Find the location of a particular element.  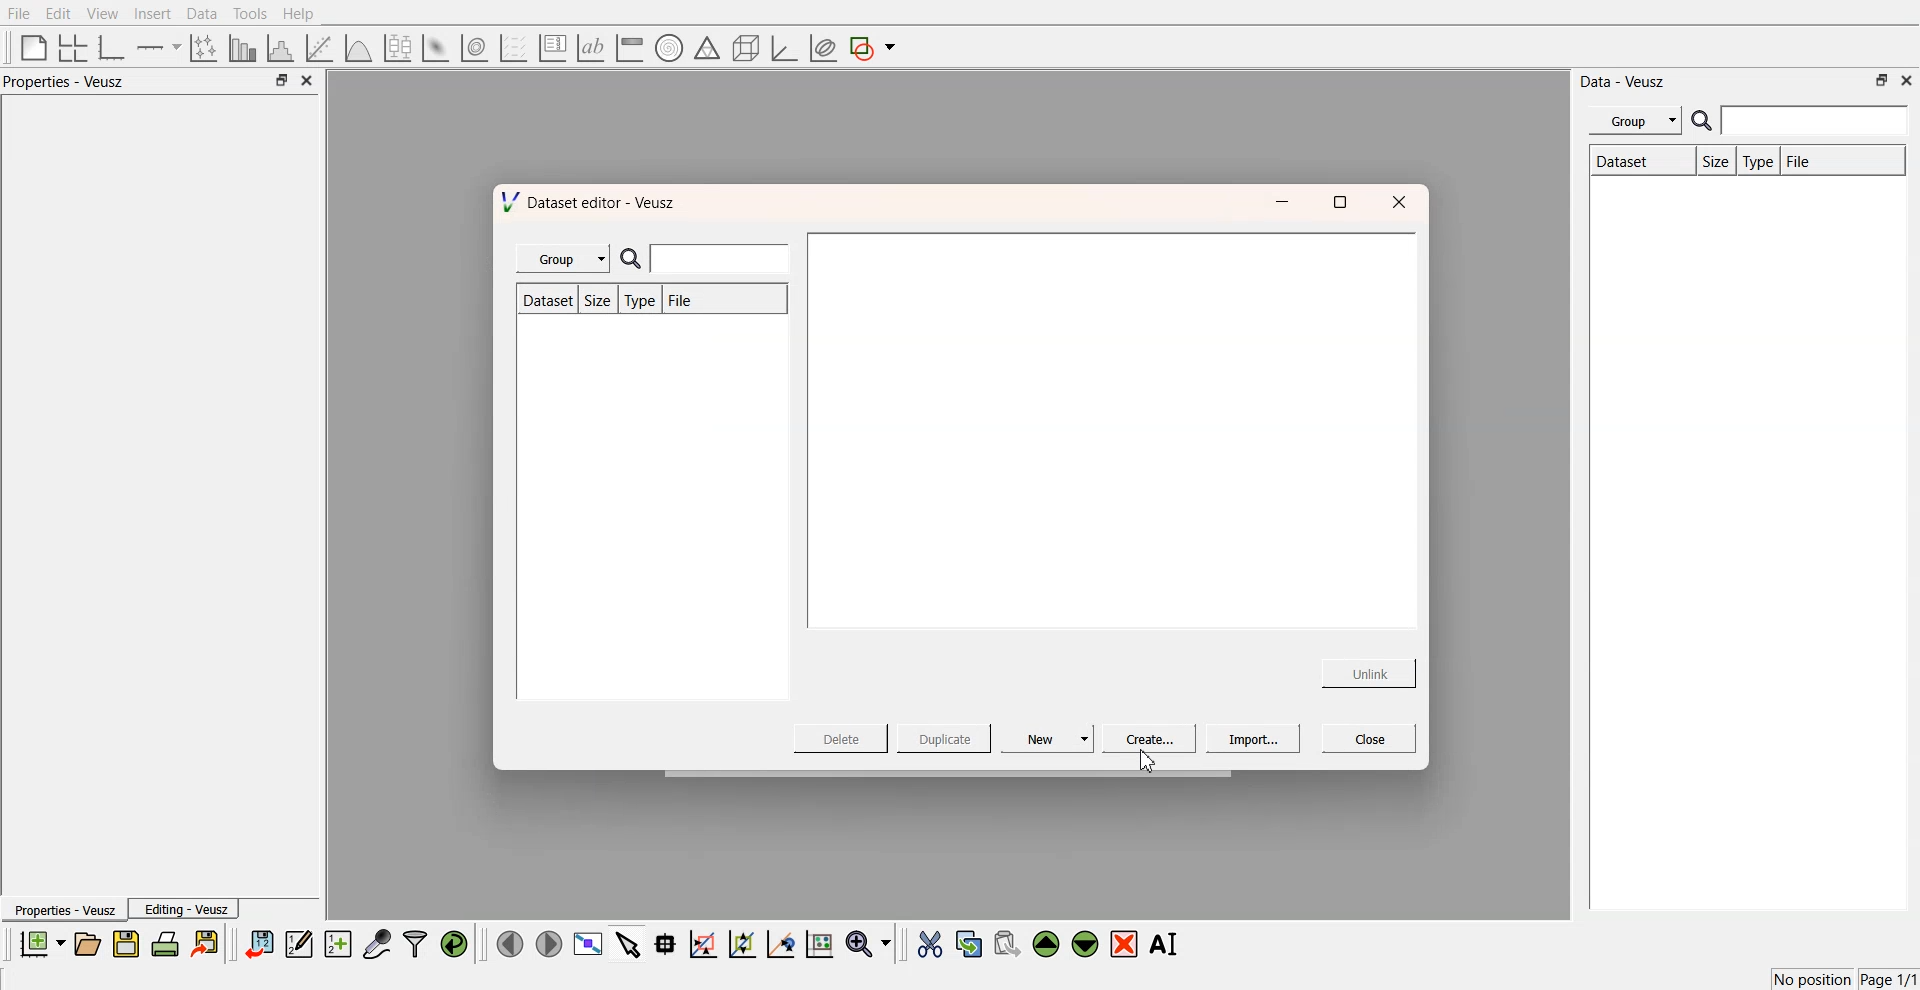

plot a 2d datasets as image is located at coordinates (434, 47).